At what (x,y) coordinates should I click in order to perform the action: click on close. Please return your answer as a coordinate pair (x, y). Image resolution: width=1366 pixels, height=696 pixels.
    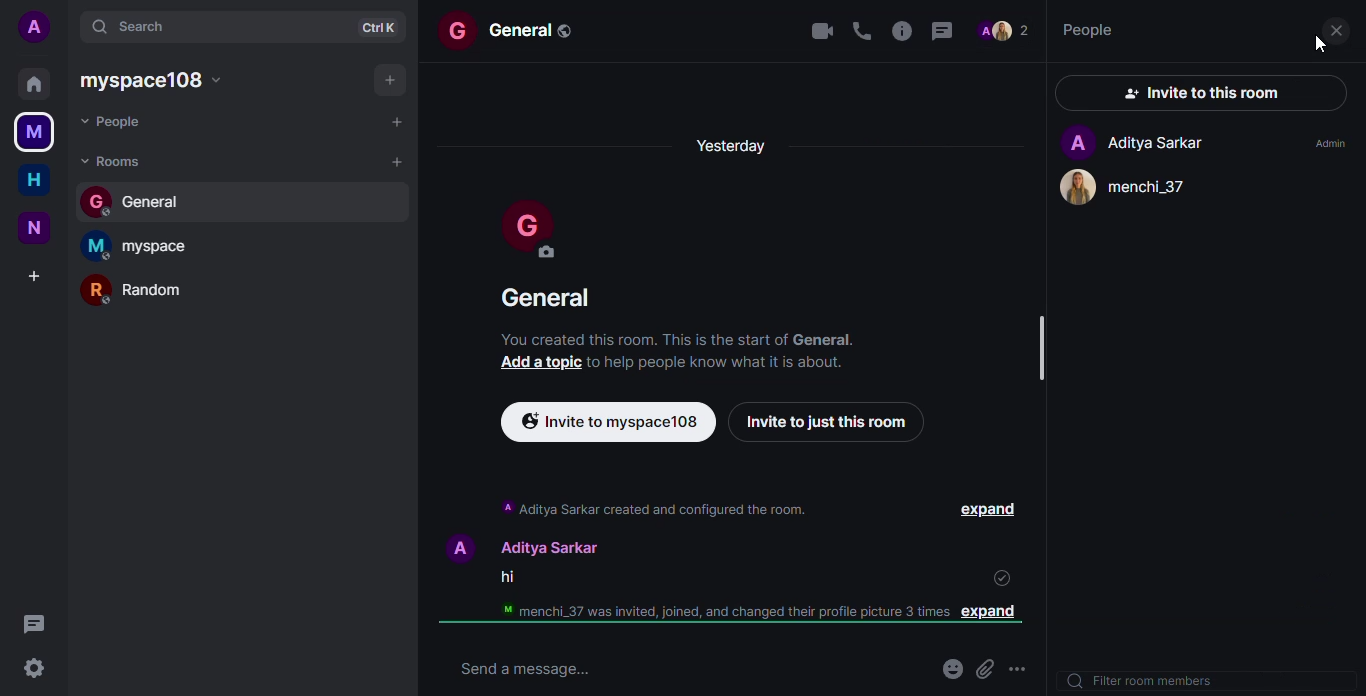
    Looking at the image, I should click on (1337, 28).